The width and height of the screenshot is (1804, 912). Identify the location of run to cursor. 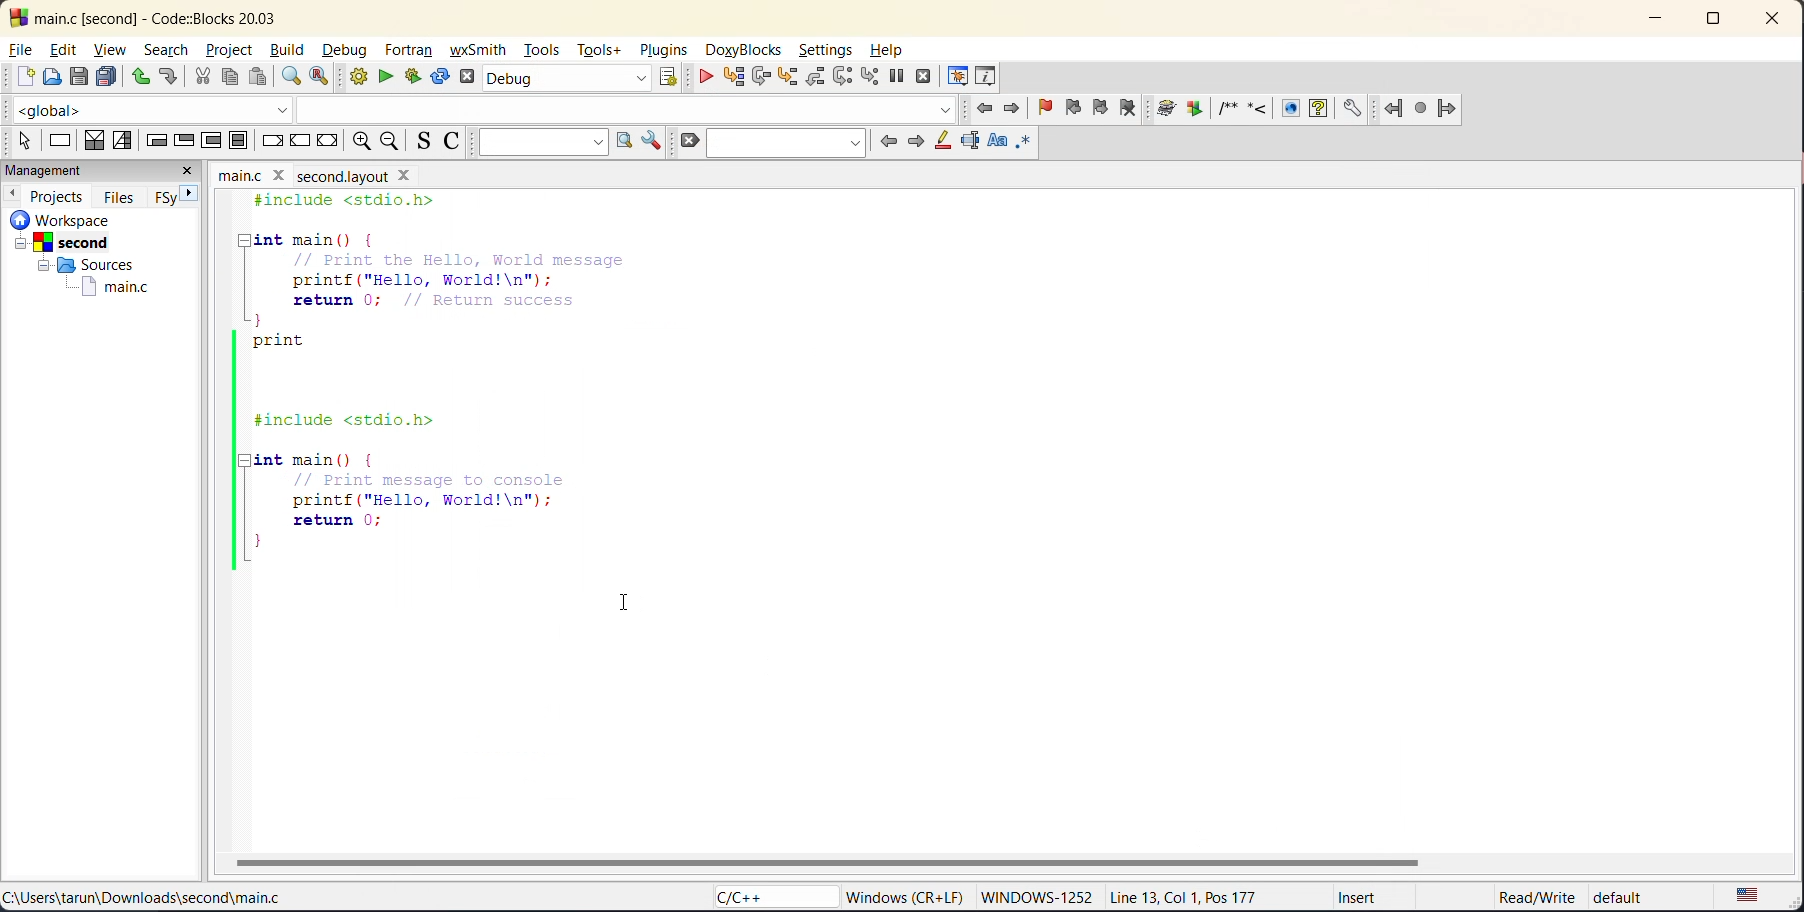
(732, 76).